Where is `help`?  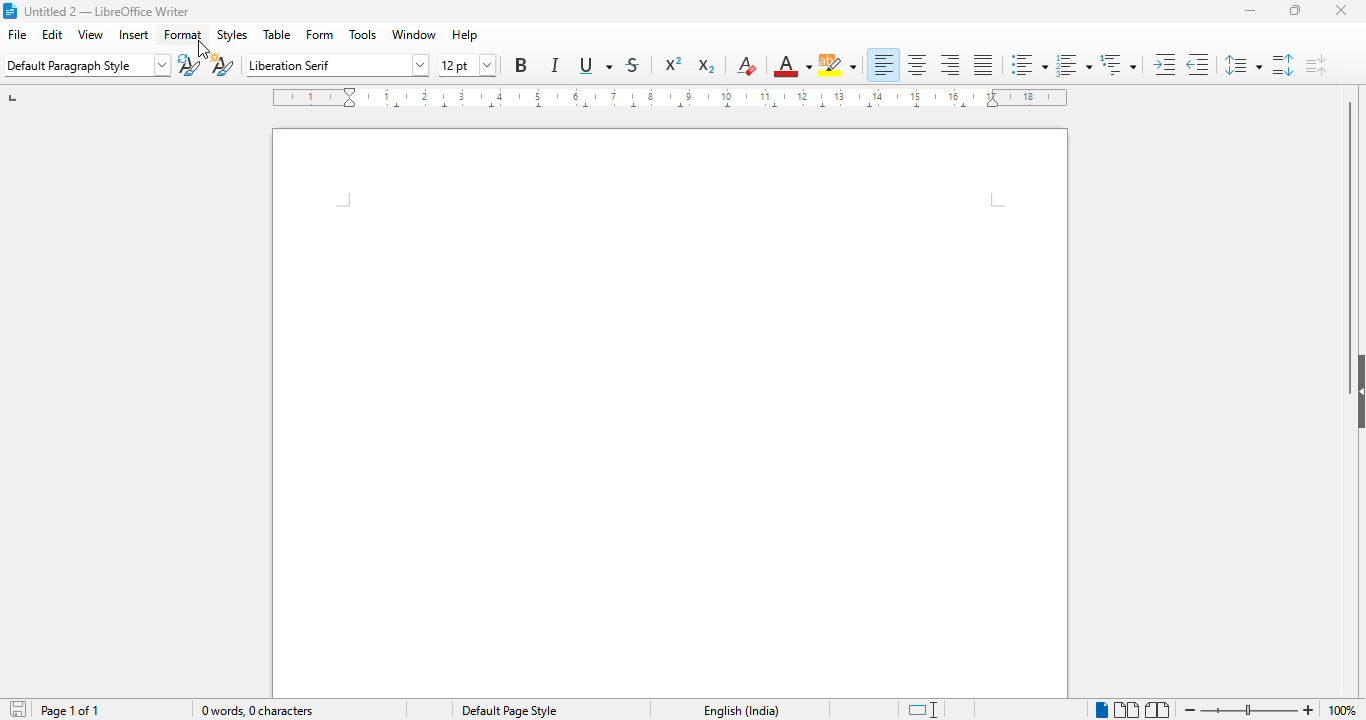
help is located at coordinates (465, 35).